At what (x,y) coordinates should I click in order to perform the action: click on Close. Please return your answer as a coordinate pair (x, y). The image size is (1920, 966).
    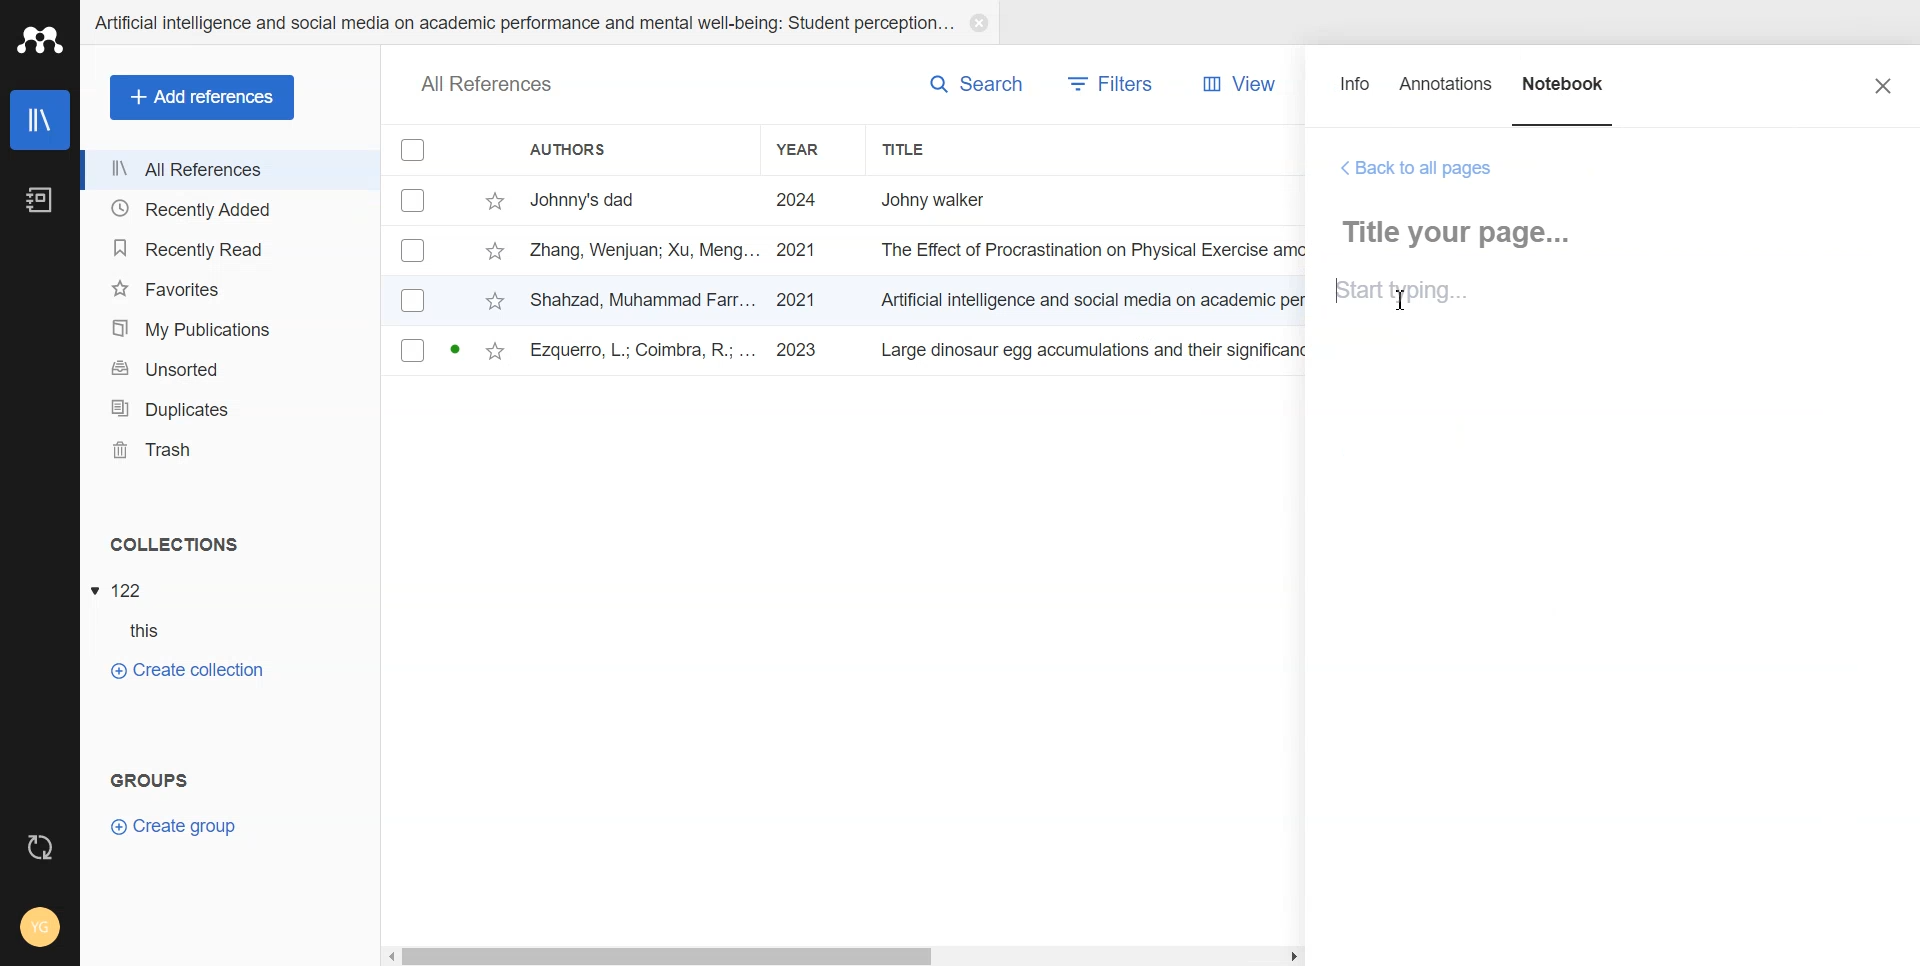
    Looking at the image, I should click on (1883, 85).